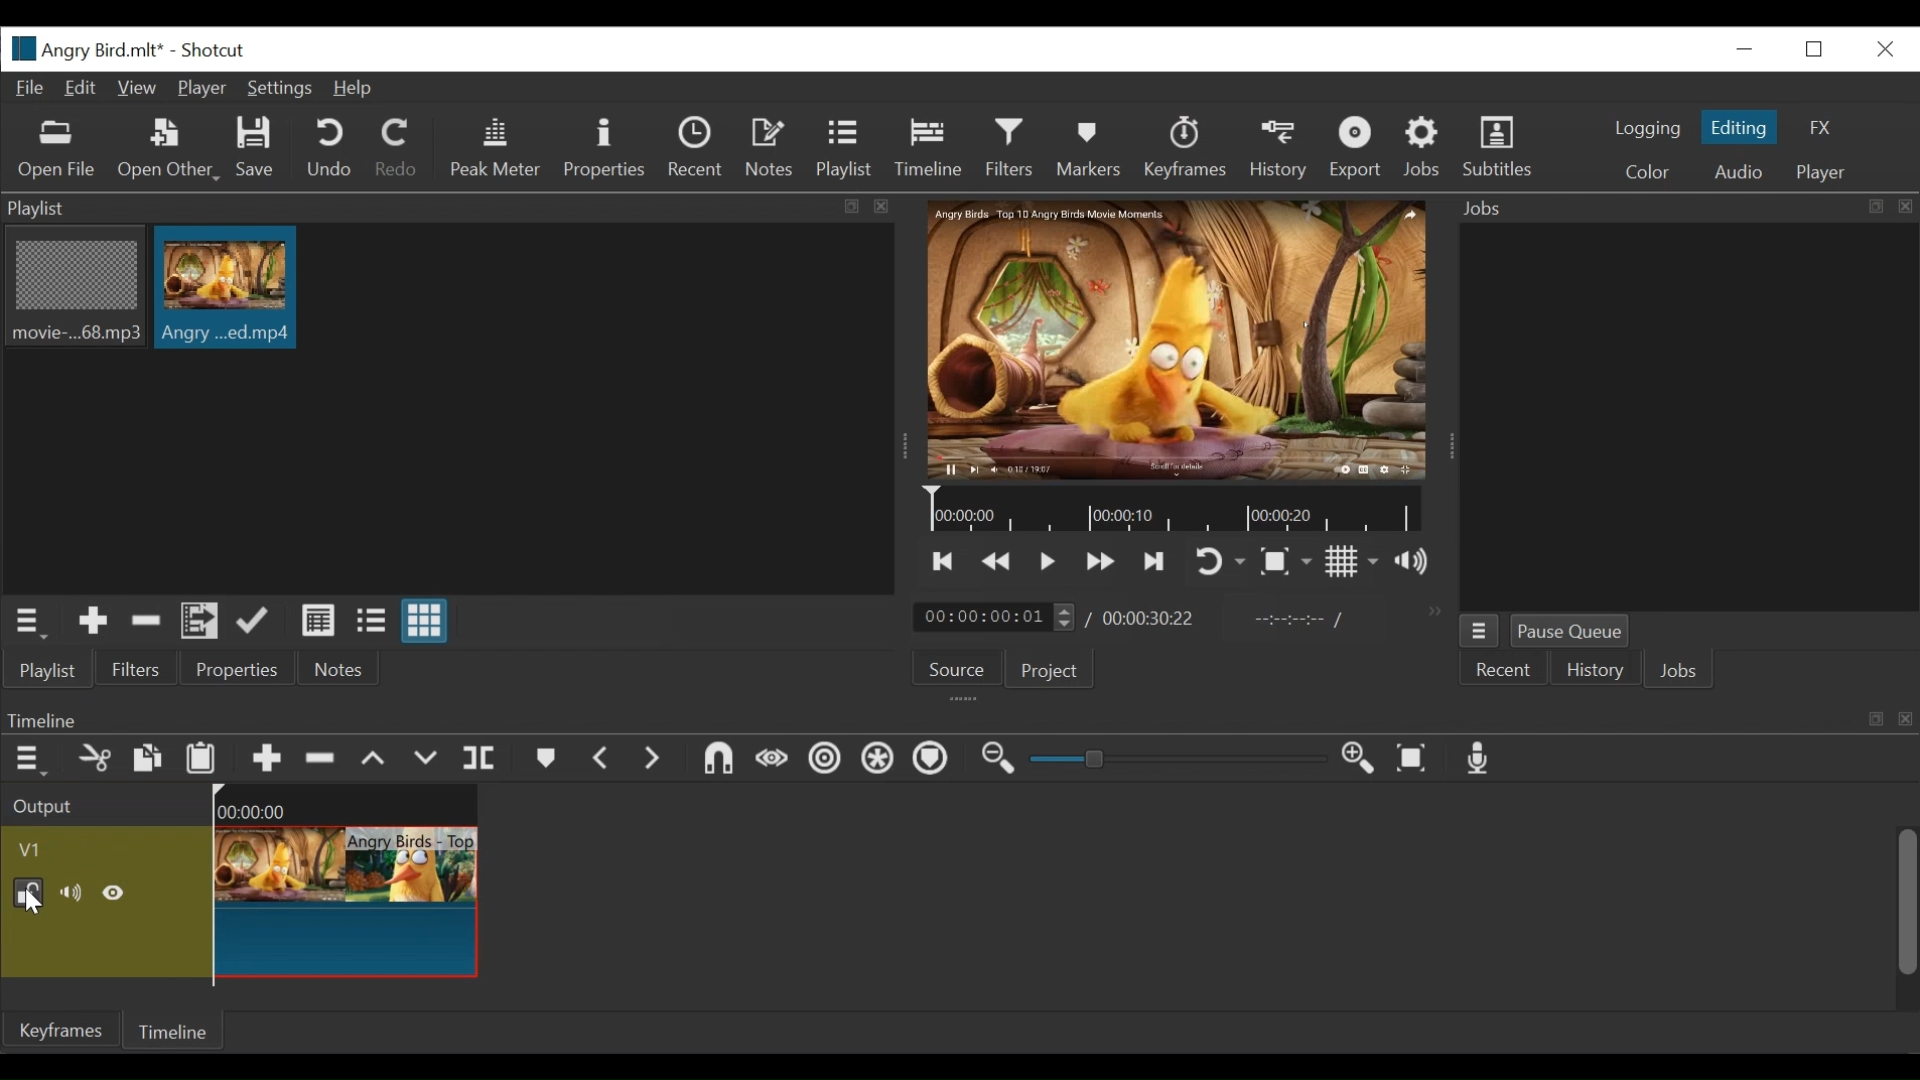 Image resolution: width=1920 pixels, height=1080 pixels. Describe the element at coordinates (451, 209) in the screenshot. I see `Playlist panel` at that location.